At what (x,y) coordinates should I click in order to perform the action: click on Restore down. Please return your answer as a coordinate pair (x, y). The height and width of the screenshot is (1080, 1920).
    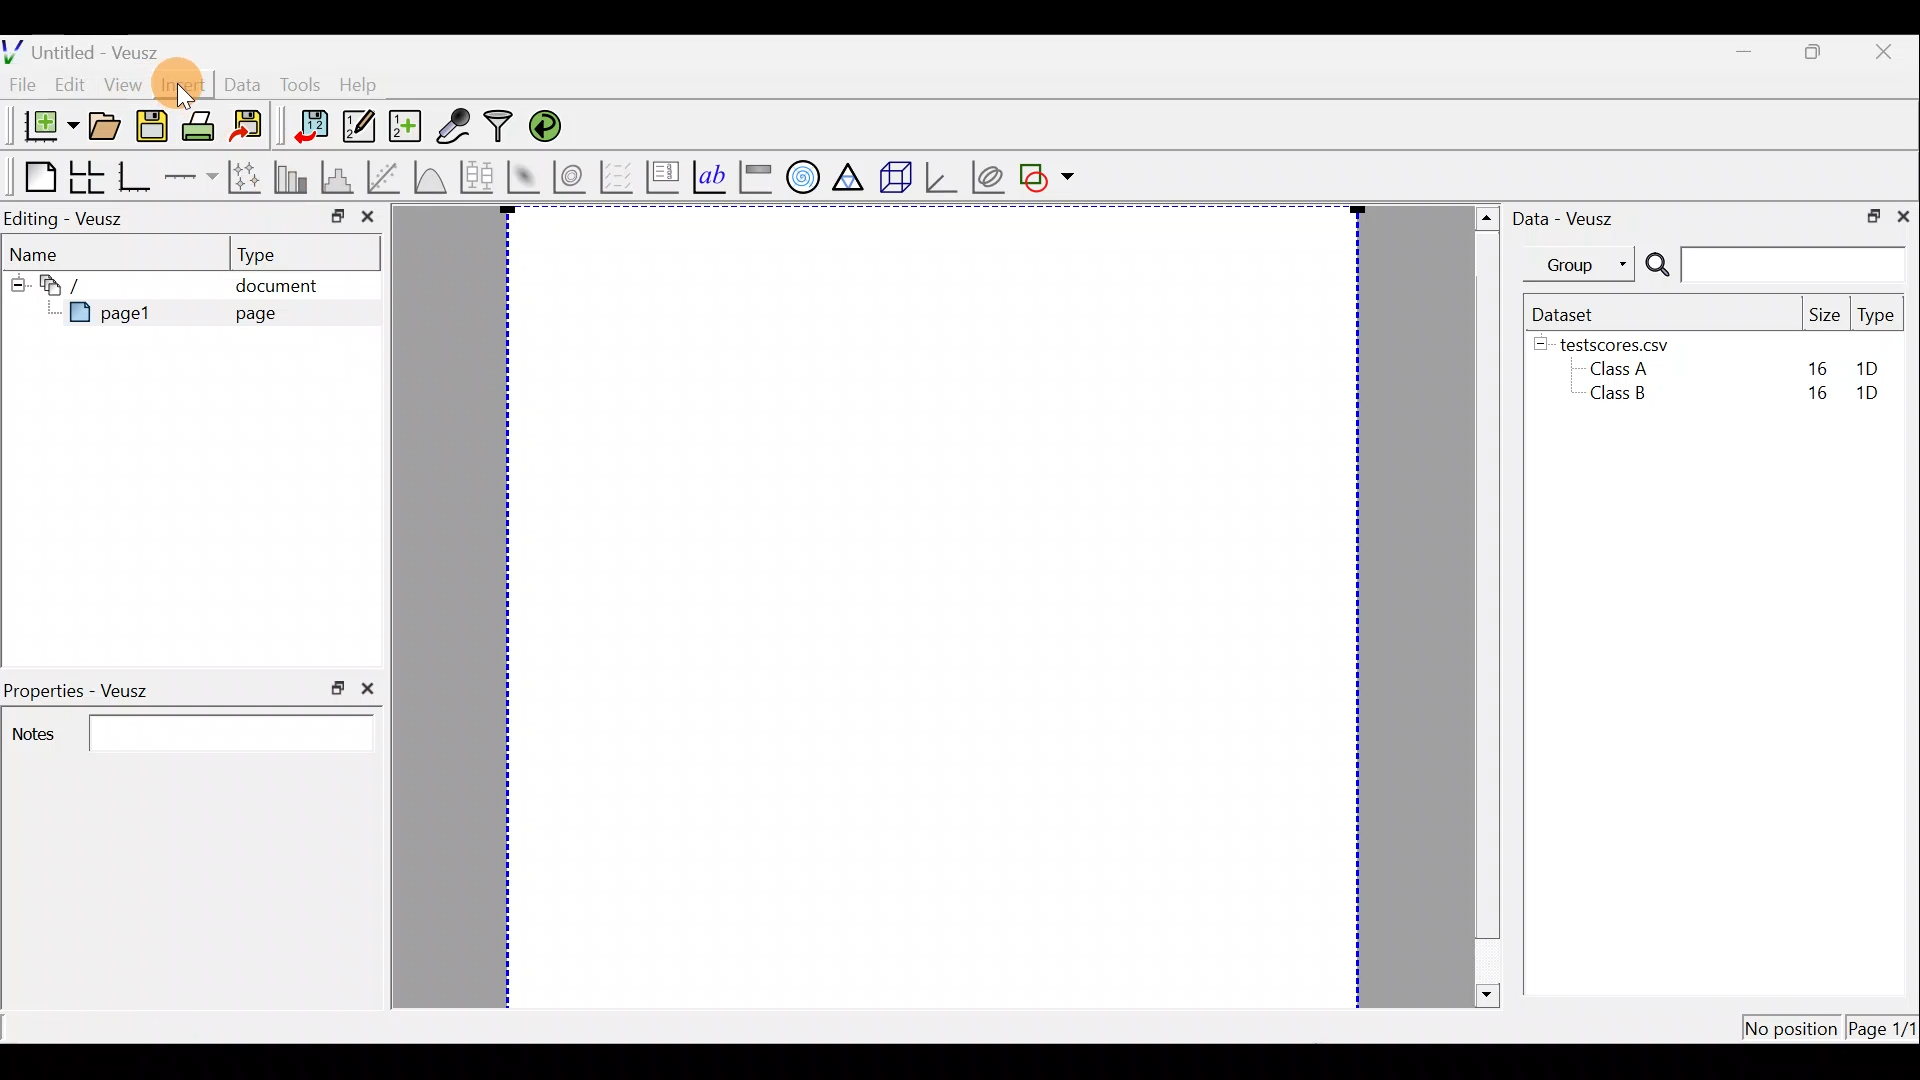
    Looking at the image, I should click on (1871, 218).